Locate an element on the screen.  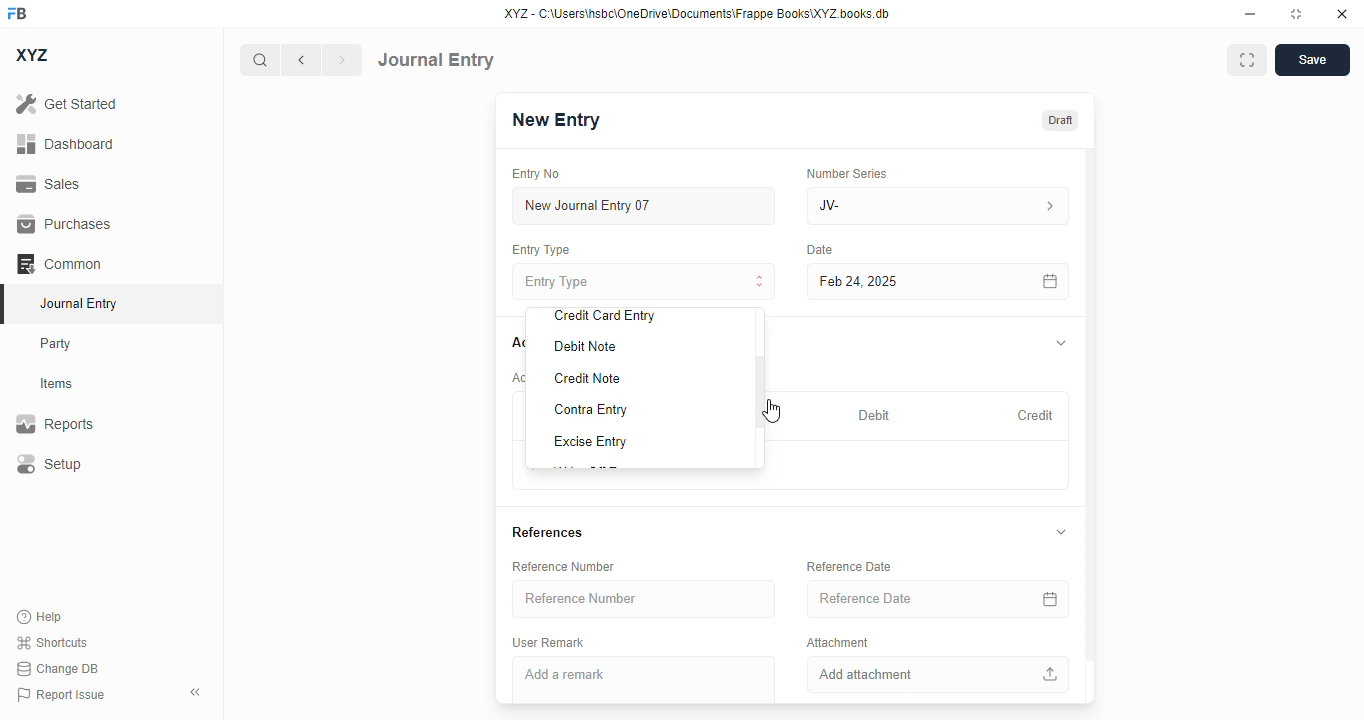
reference number is located at coordinates (645, 599).